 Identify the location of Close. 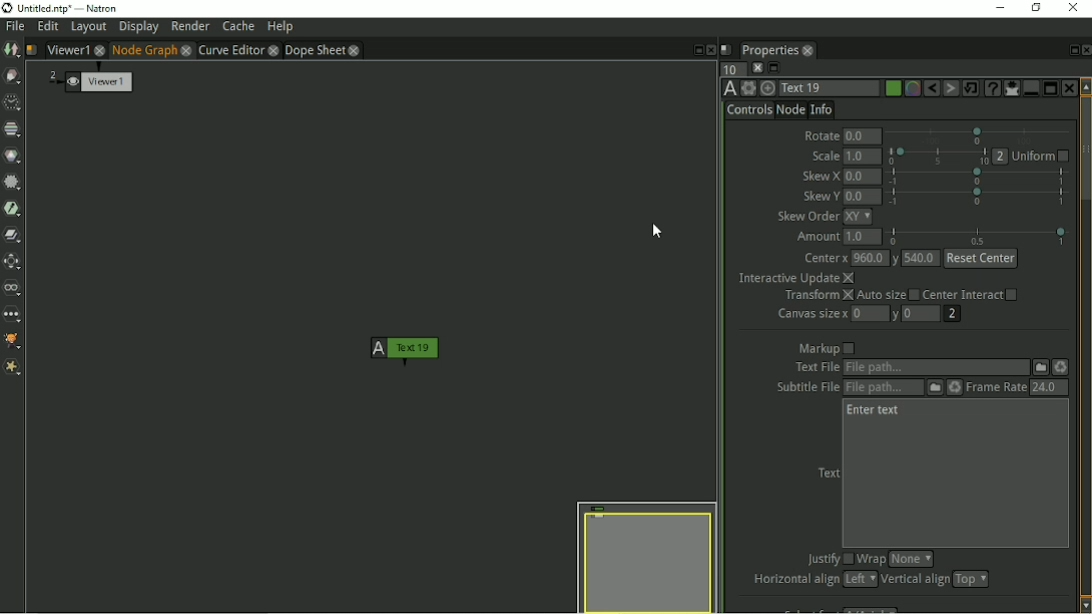
(1076, 10).